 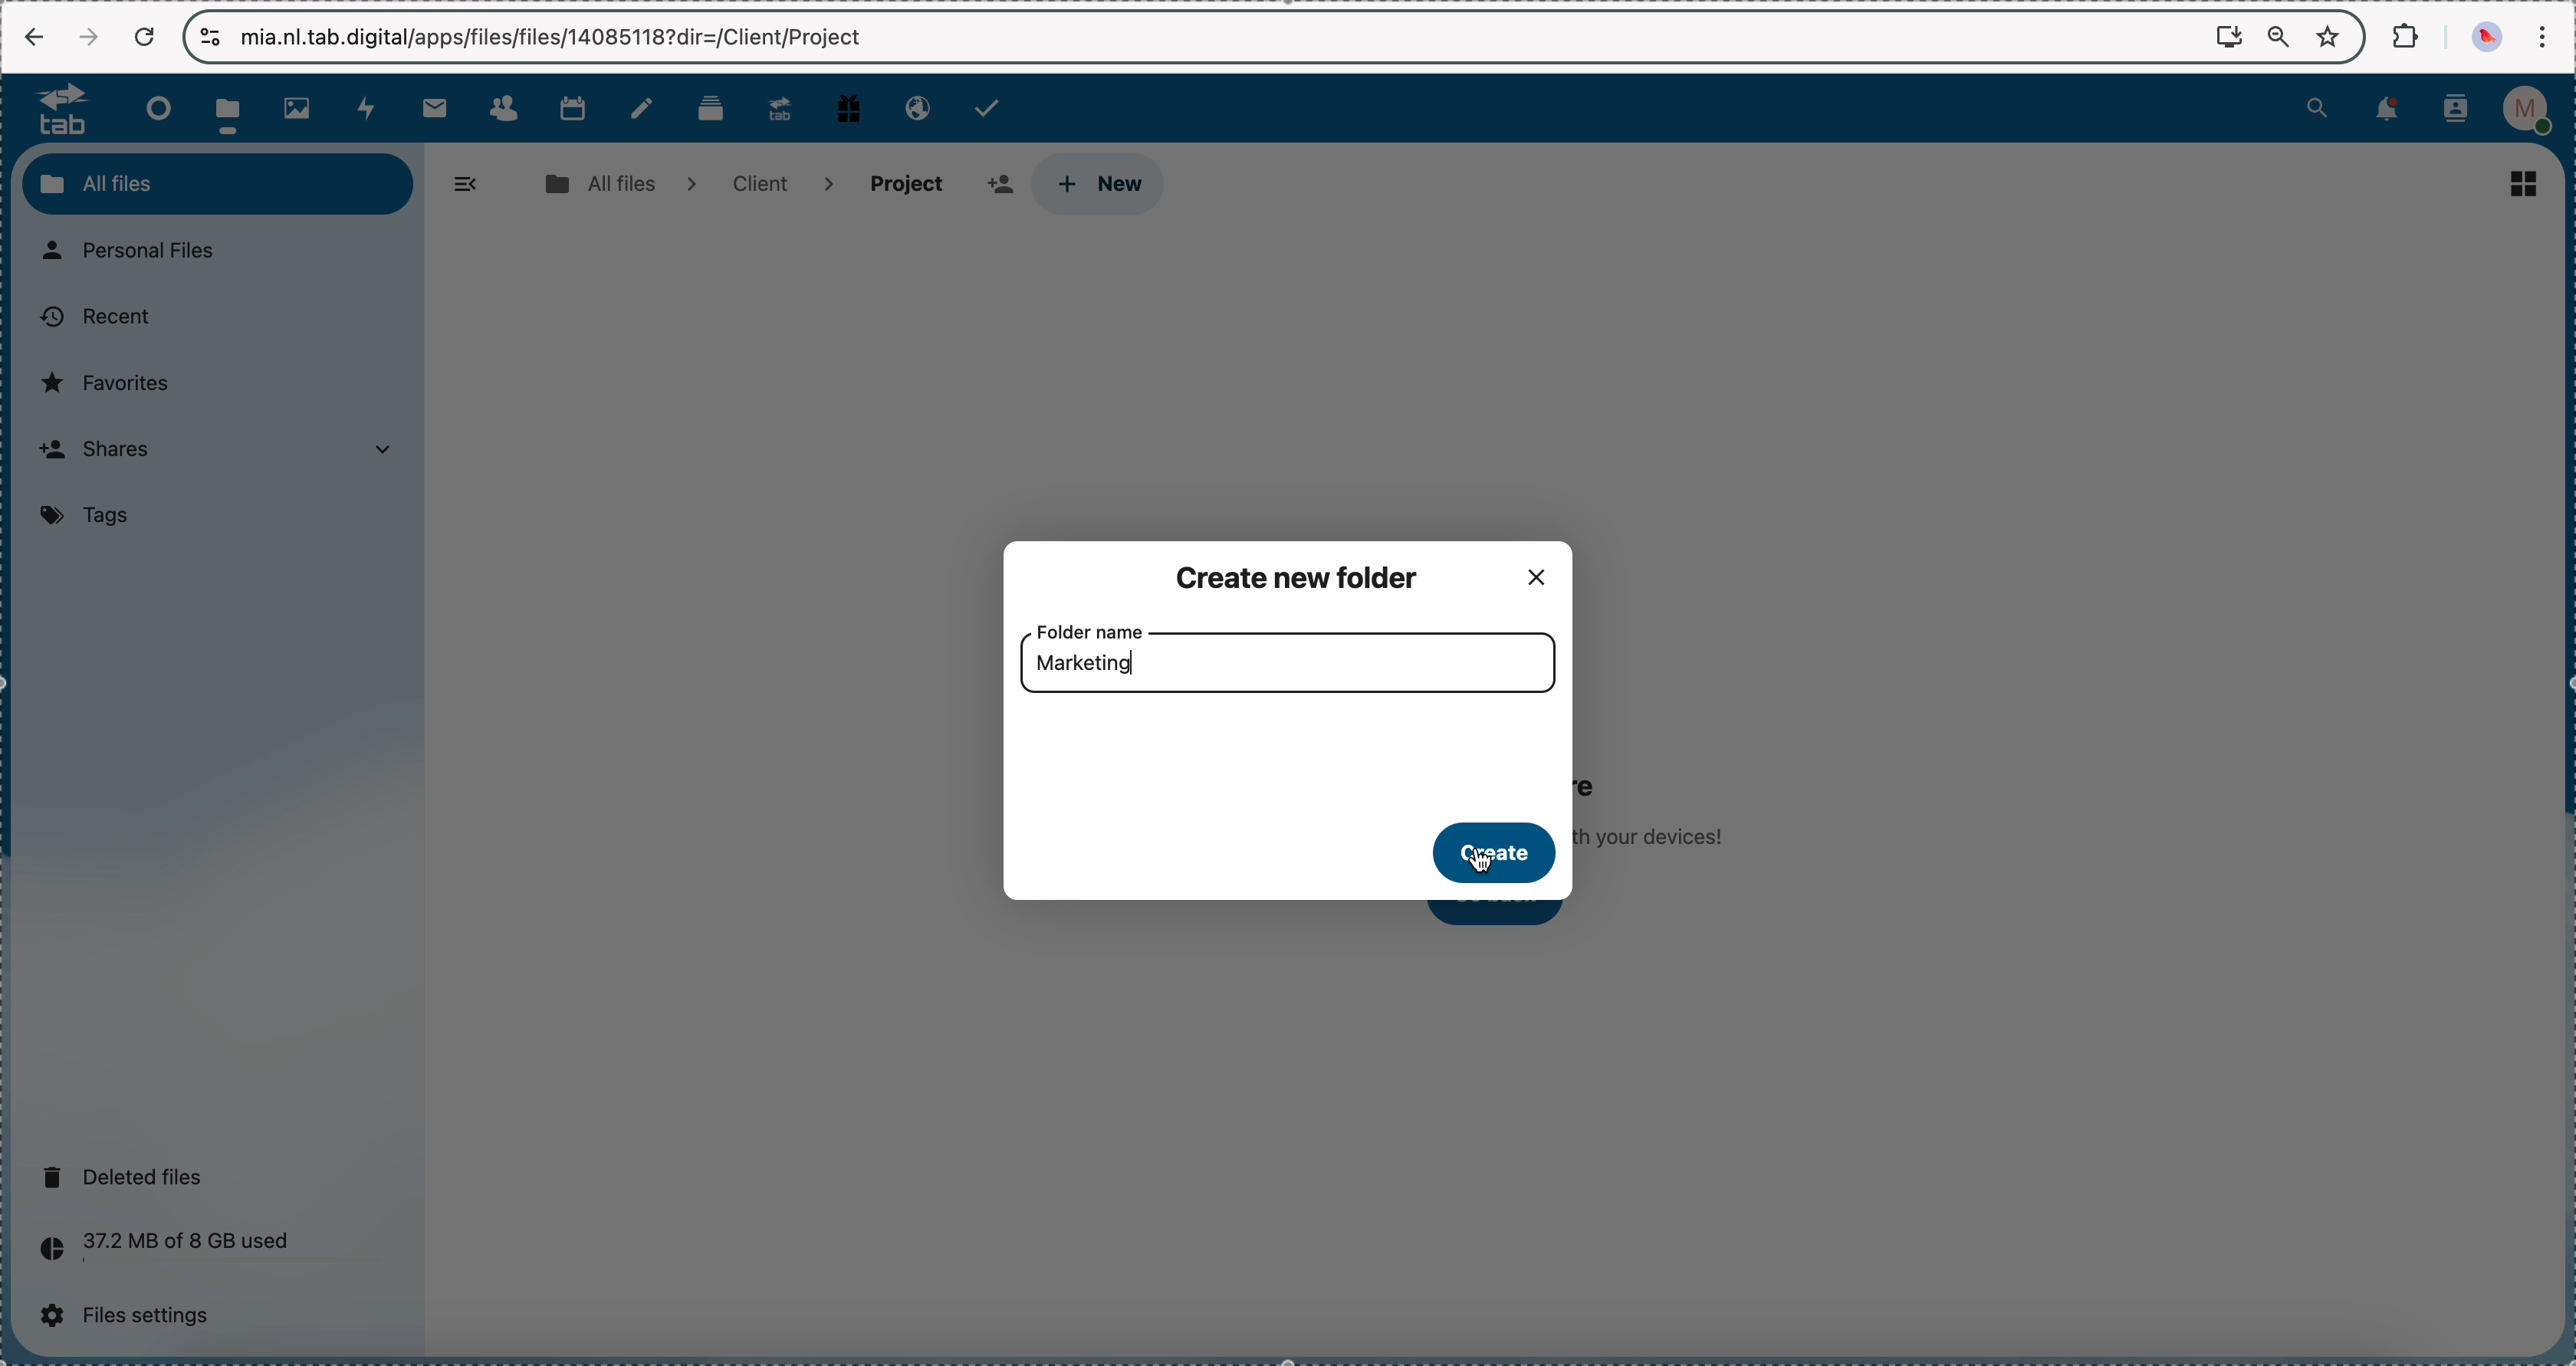 I want to click on dashboard, so click(x=153, y=108).